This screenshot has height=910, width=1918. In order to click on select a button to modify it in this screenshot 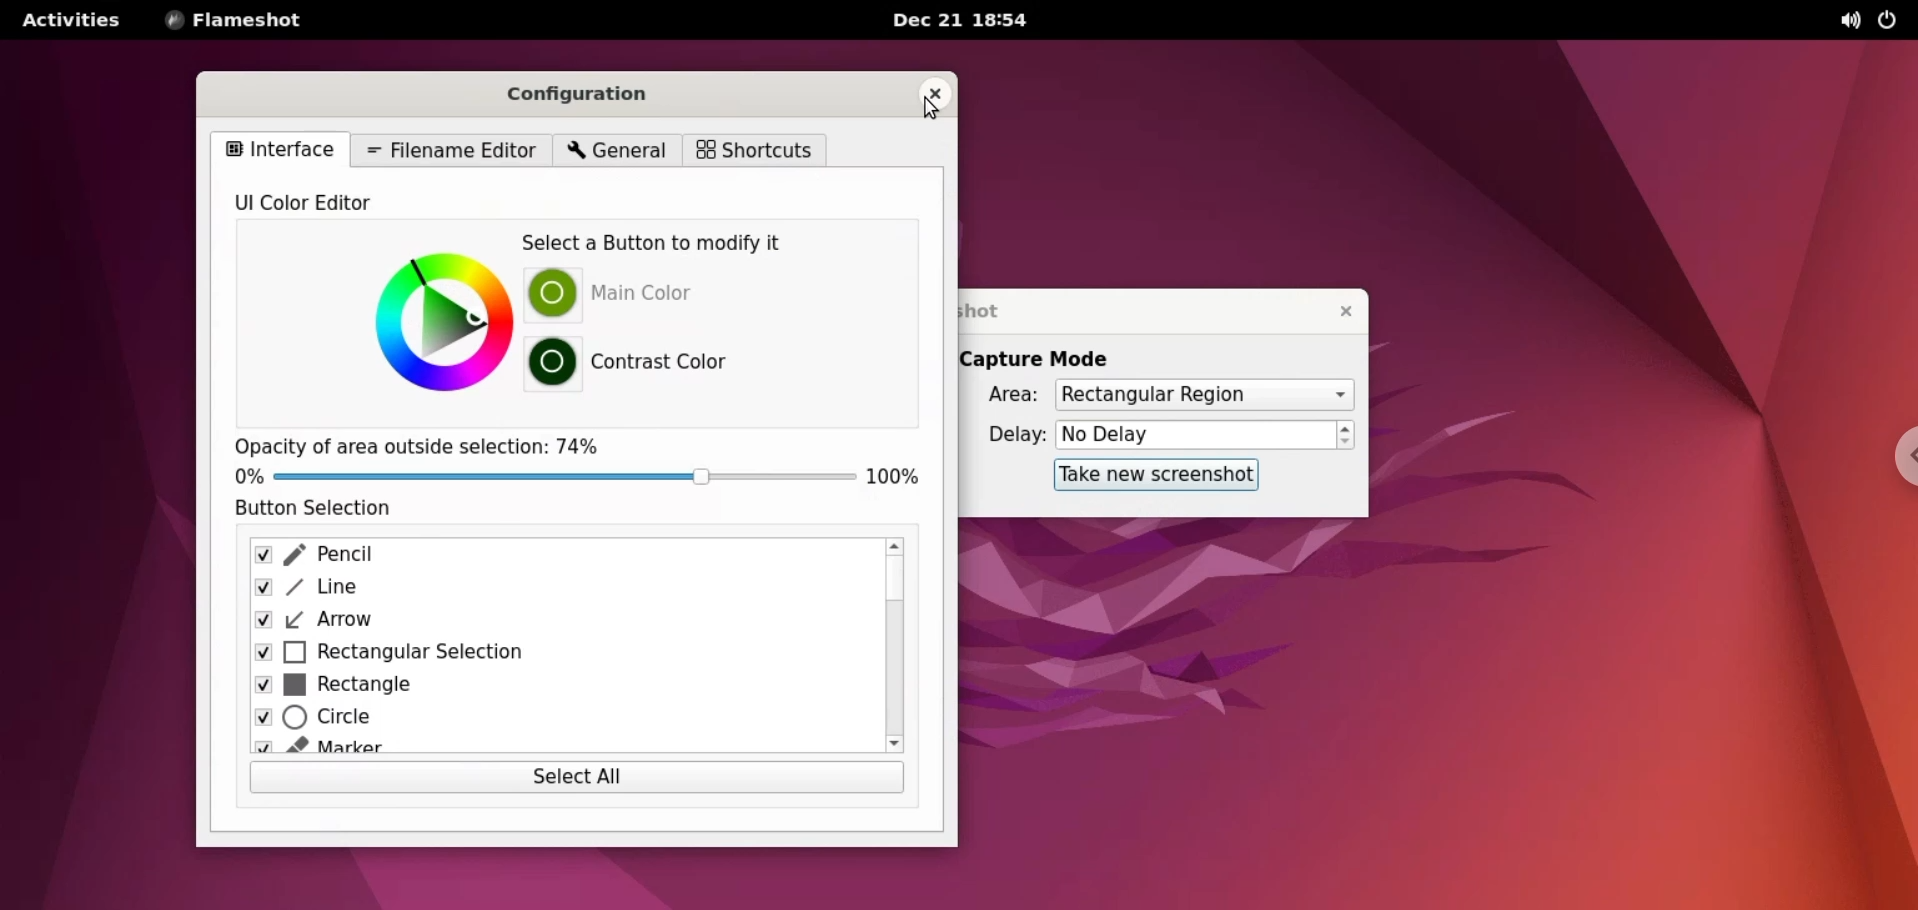, I will do `click(664, 243)`.